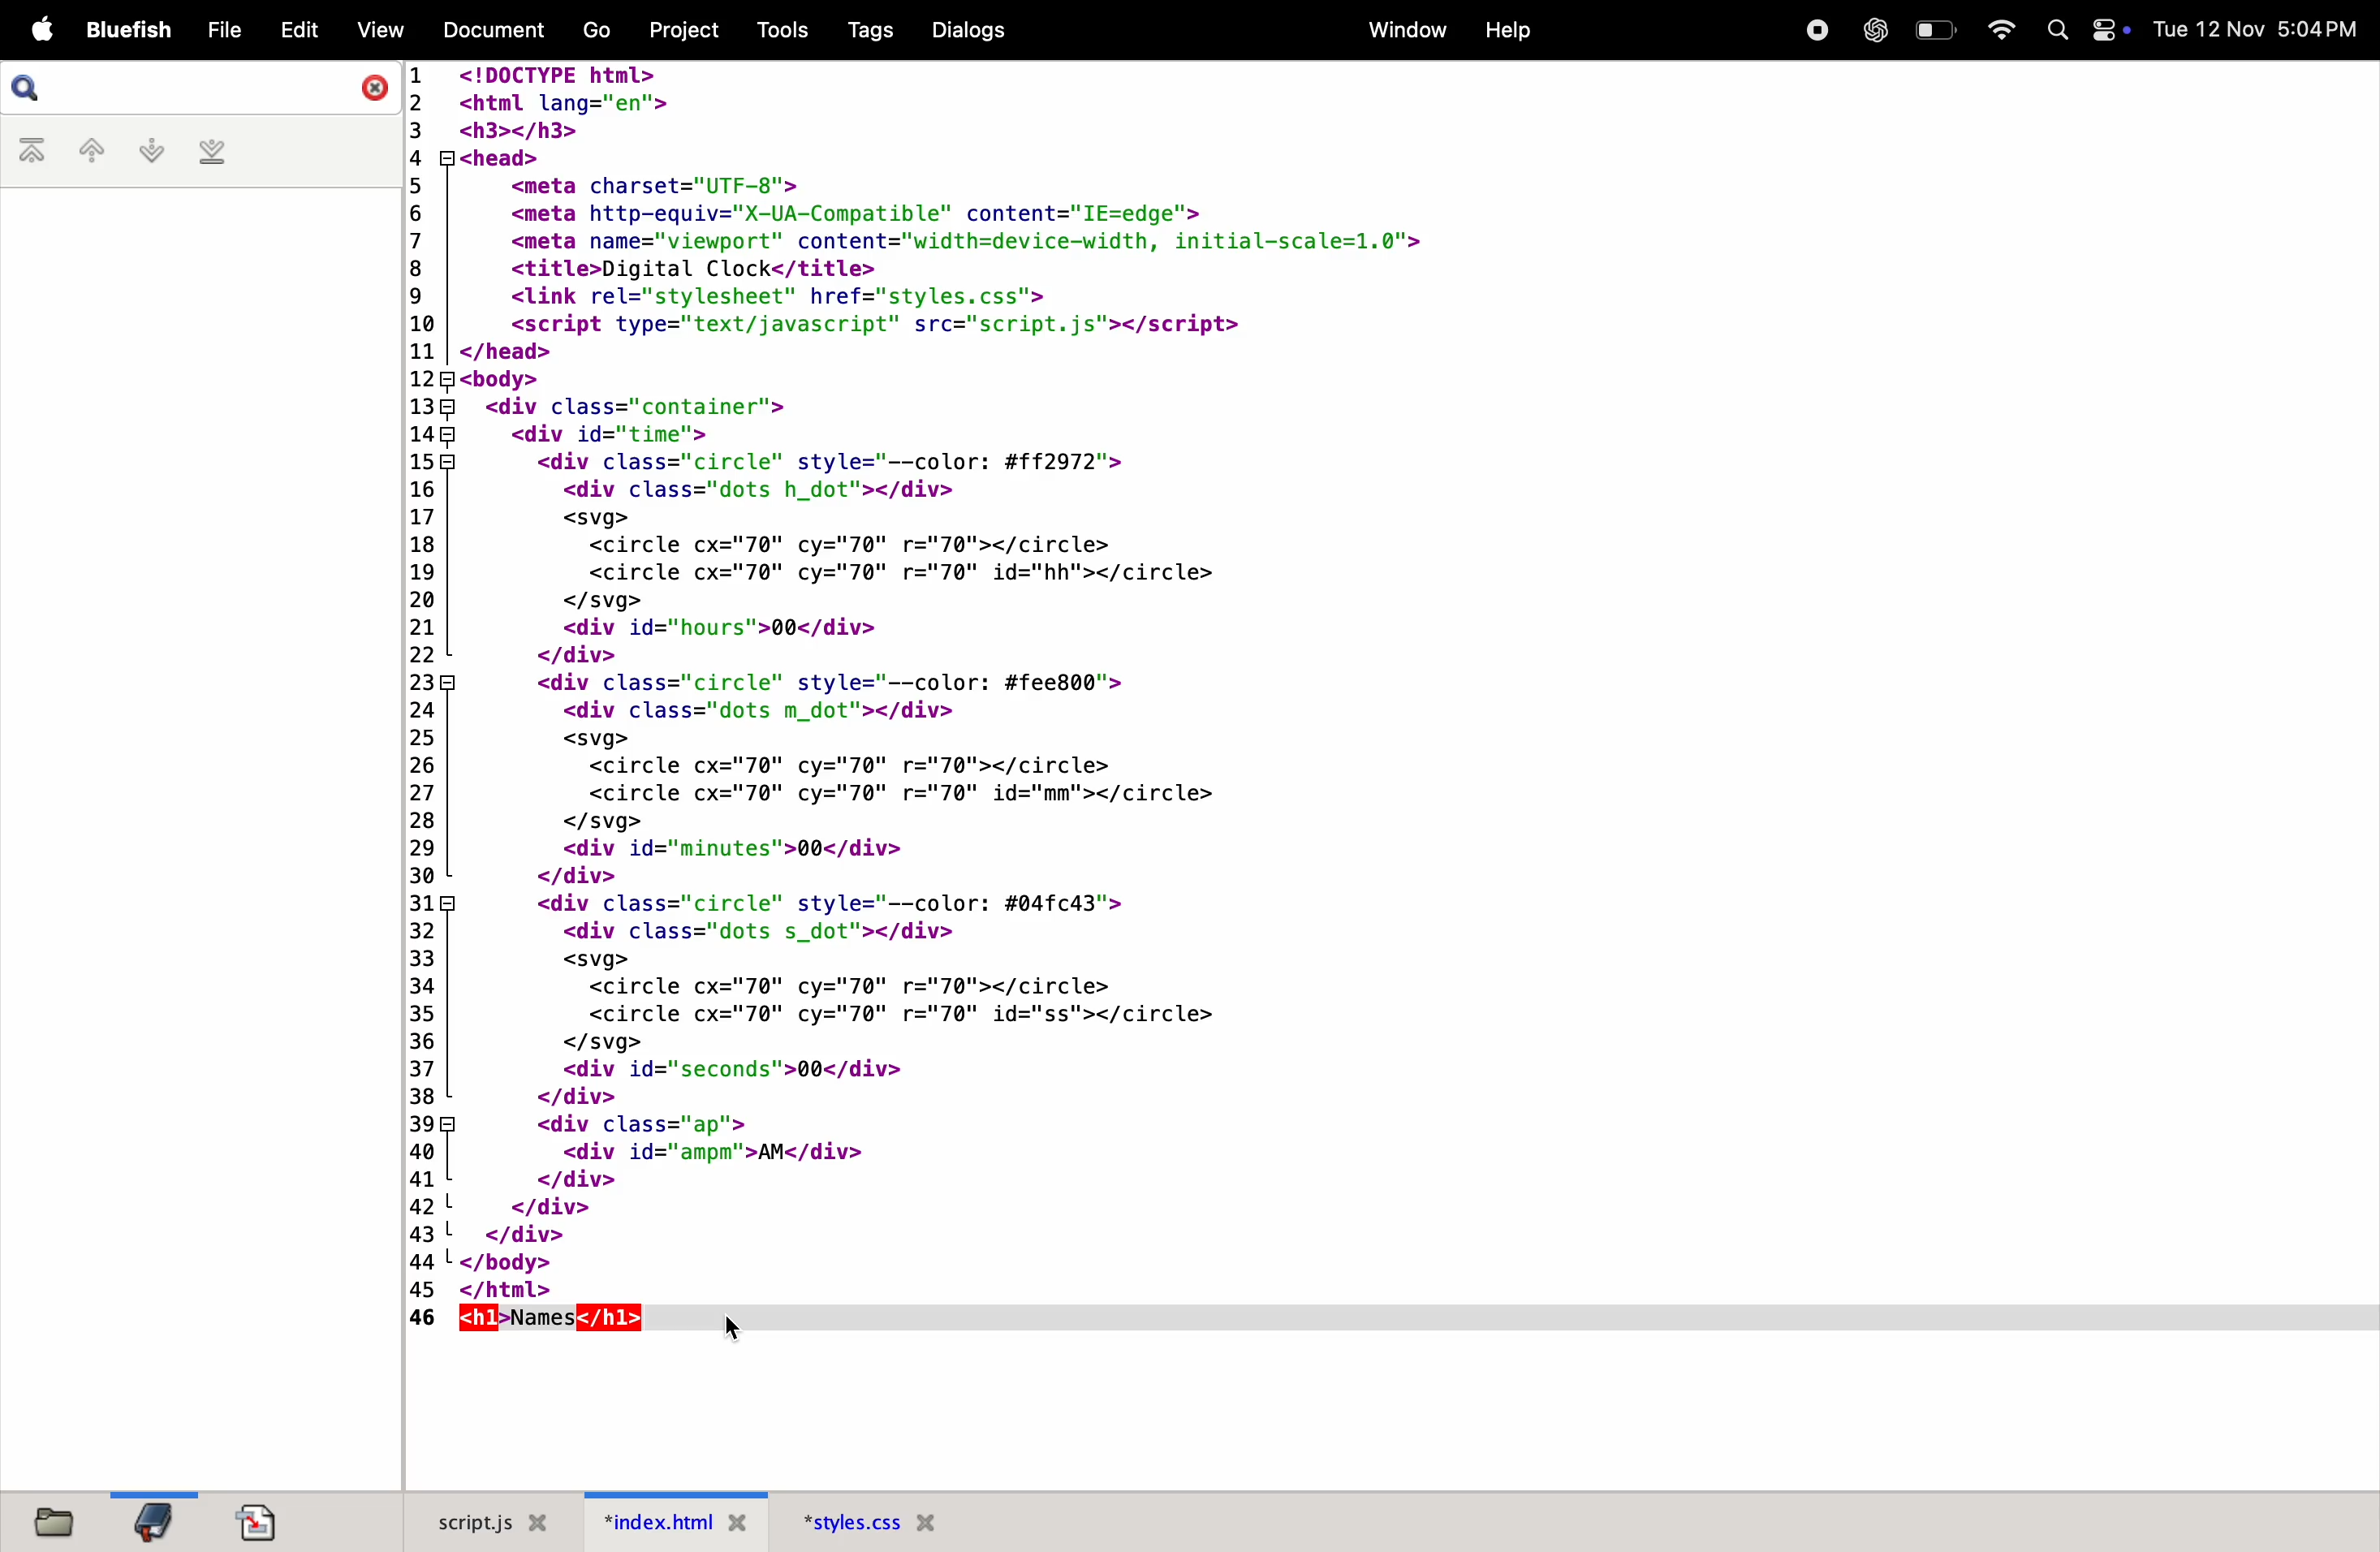 The image size is (2380, 1552). What do you see at coordinates (682, 31) in the screenshot?
I see `project` at bounding box center [682, 31].